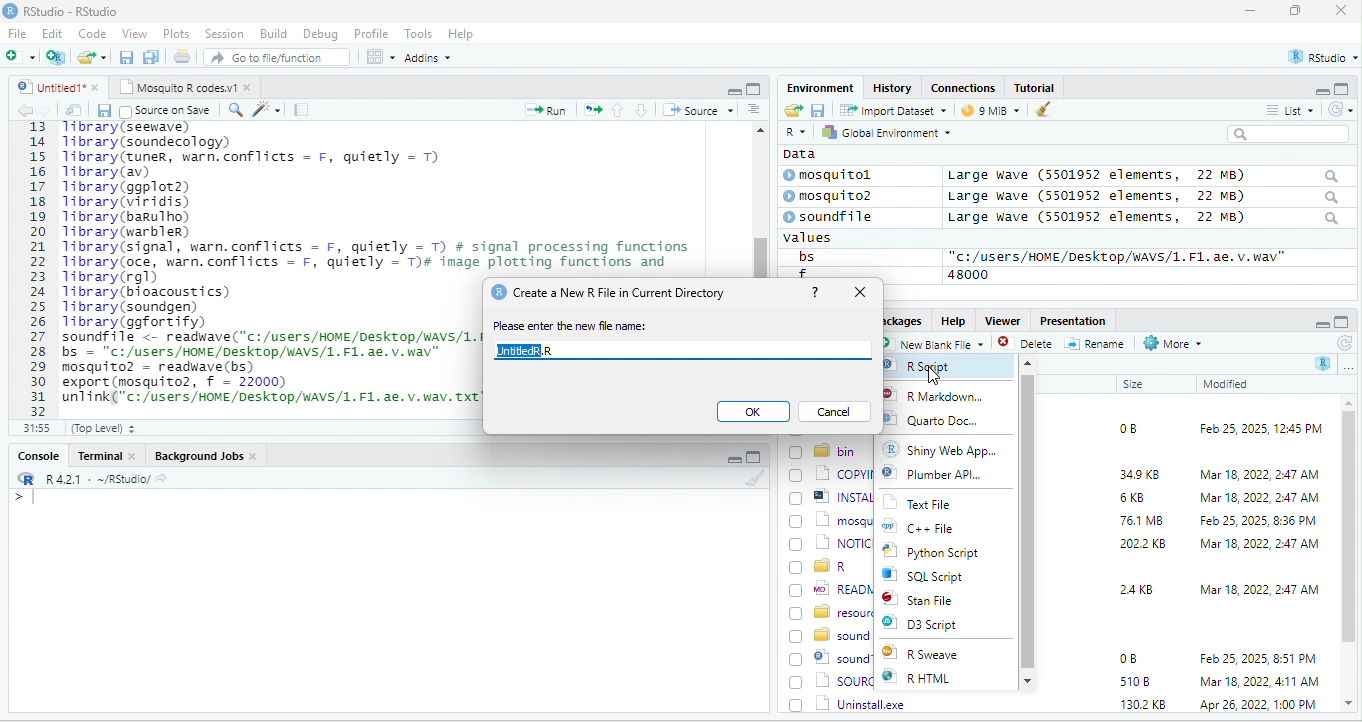 Image resolution: width=1362 pixels, height=722 pixels. I want to click on up, so click(619, 109).